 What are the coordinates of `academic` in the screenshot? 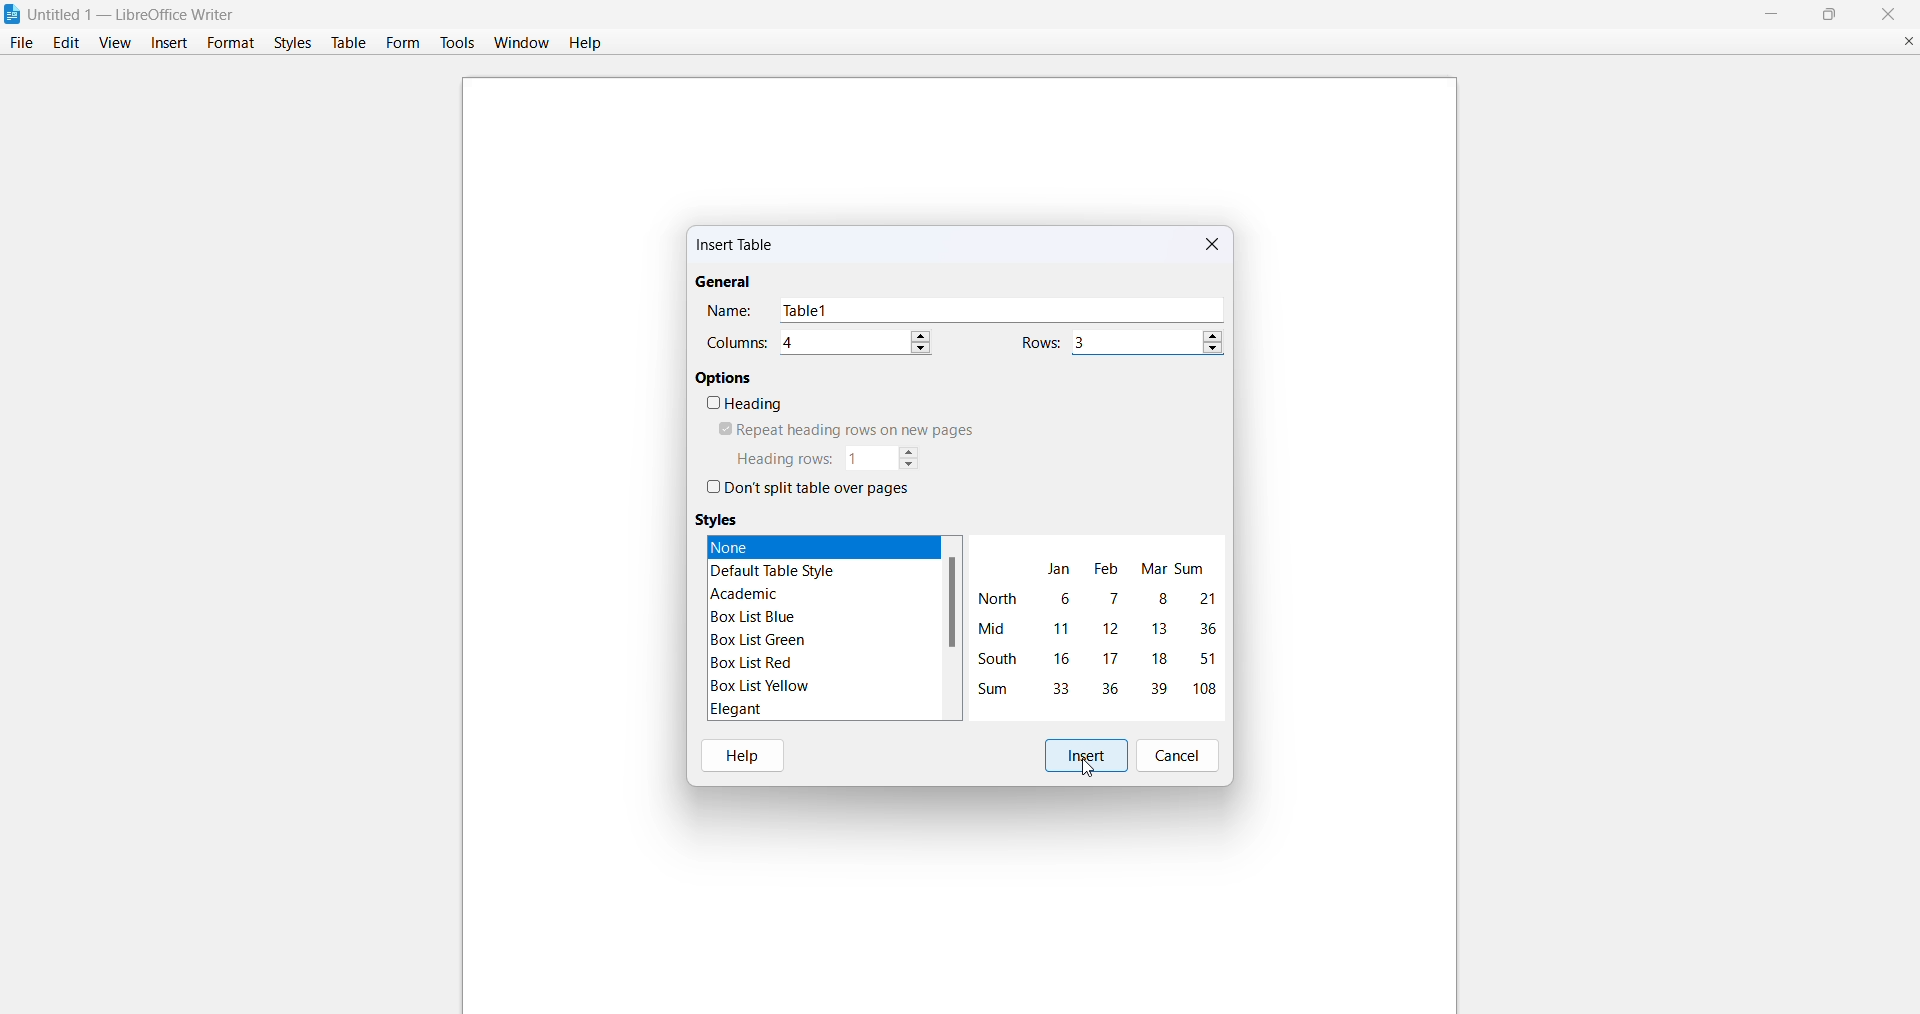 It's located at (749, 593).